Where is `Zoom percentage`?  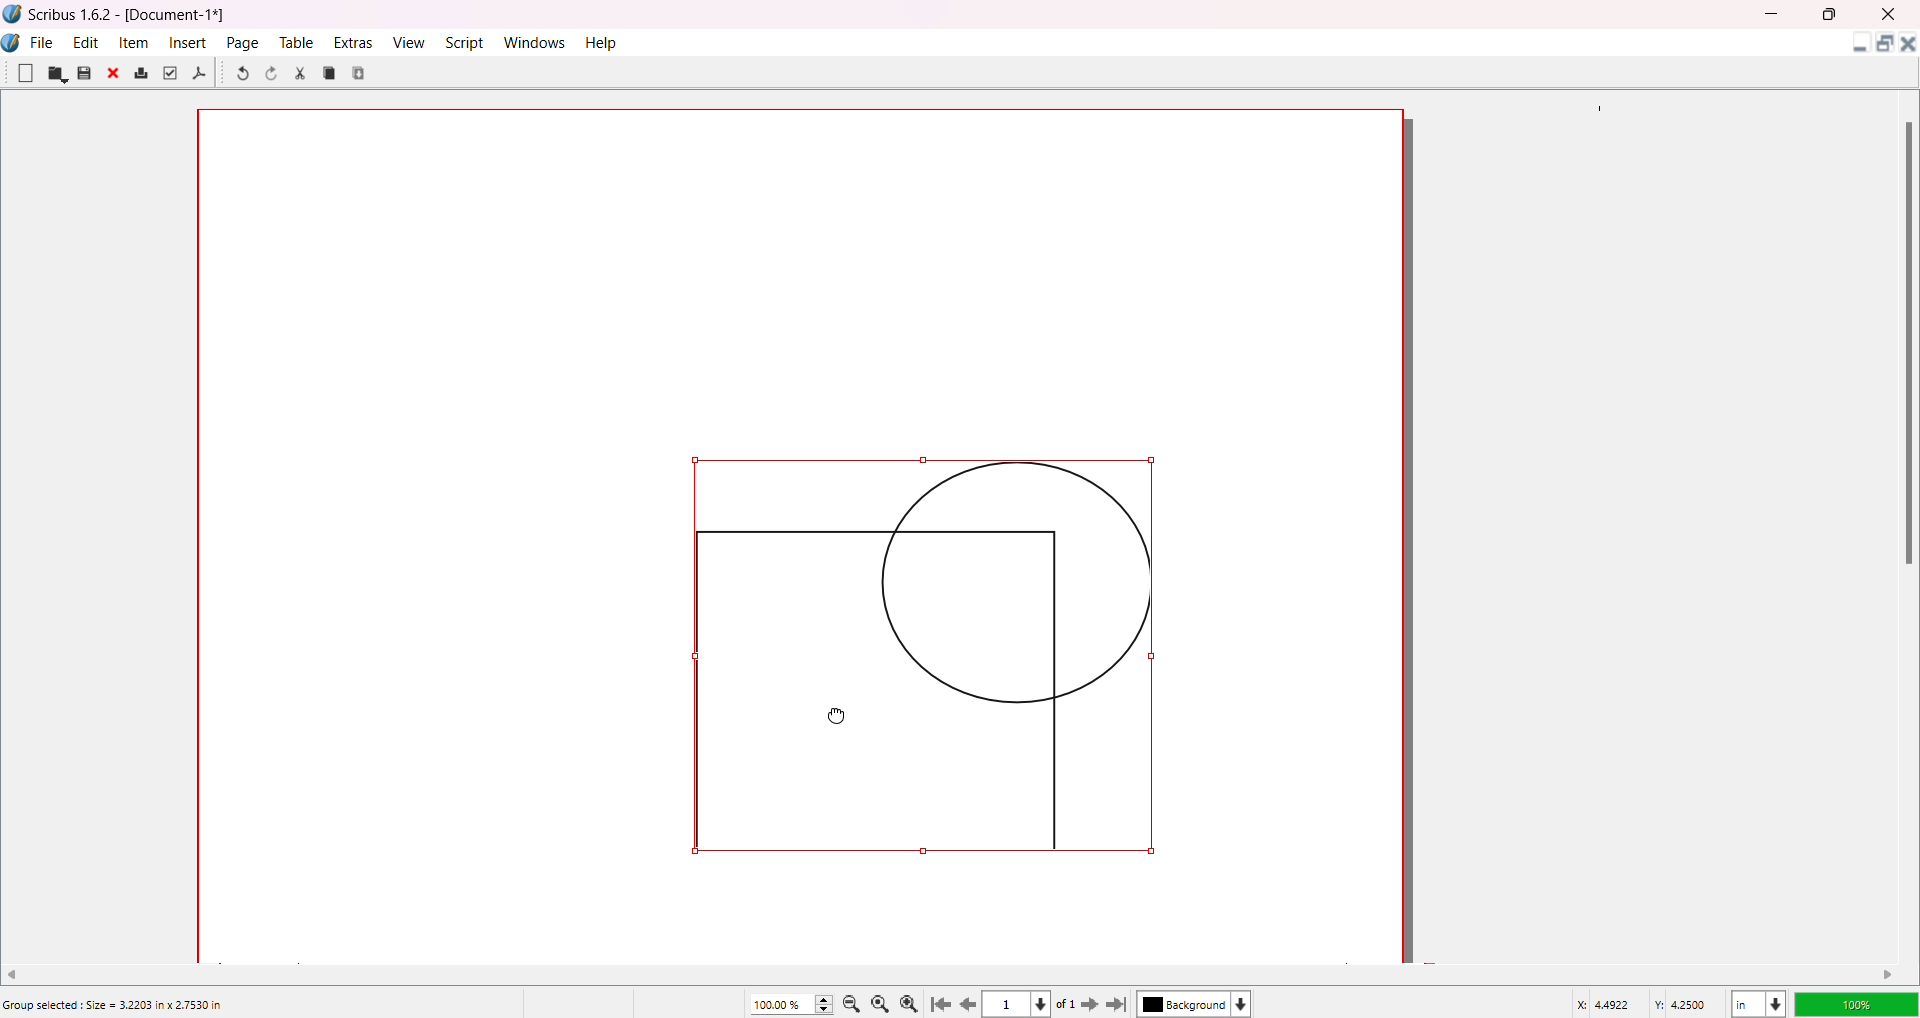
Zoom percentage is located at coordinates (780, 1003).